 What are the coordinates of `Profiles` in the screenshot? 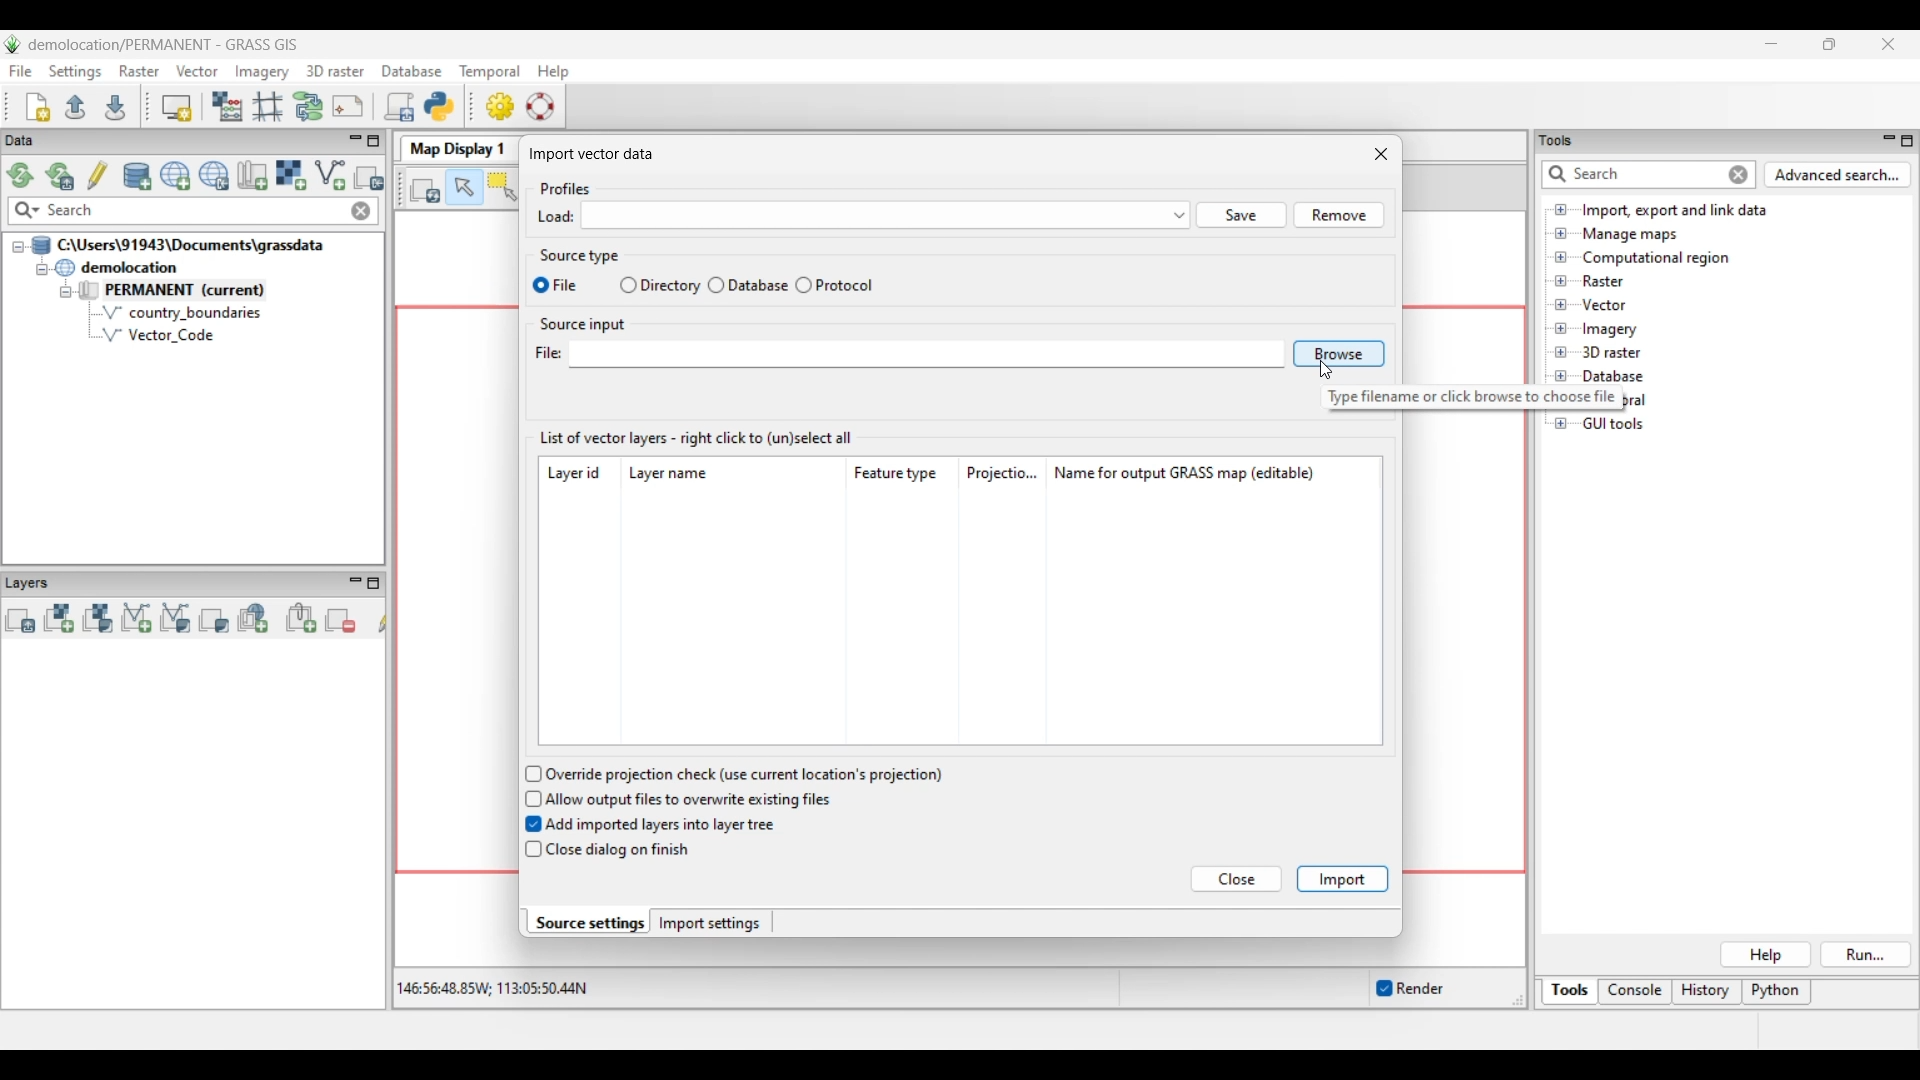 It's located at (569, 190).